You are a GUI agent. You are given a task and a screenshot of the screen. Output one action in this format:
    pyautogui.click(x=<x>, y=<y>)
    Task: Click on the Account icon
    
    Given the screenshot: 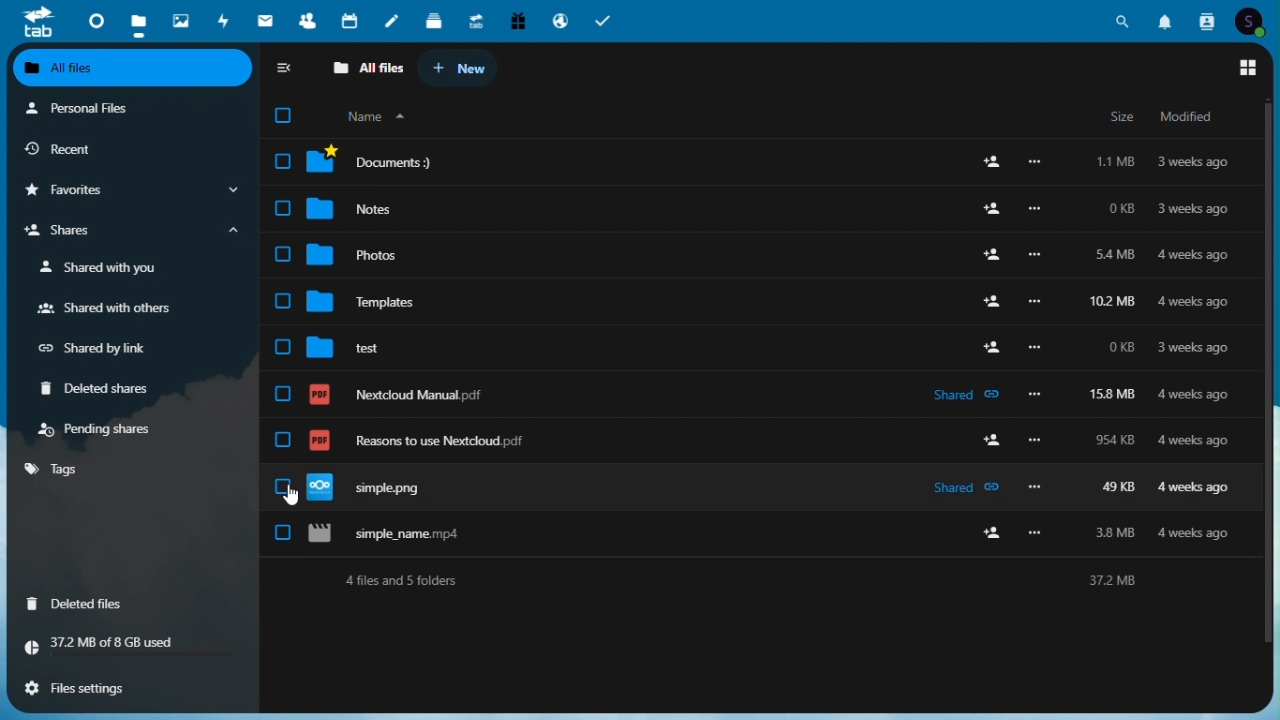 What is the action you would take?
    pyautogui.click(x=1255, y=19)
    